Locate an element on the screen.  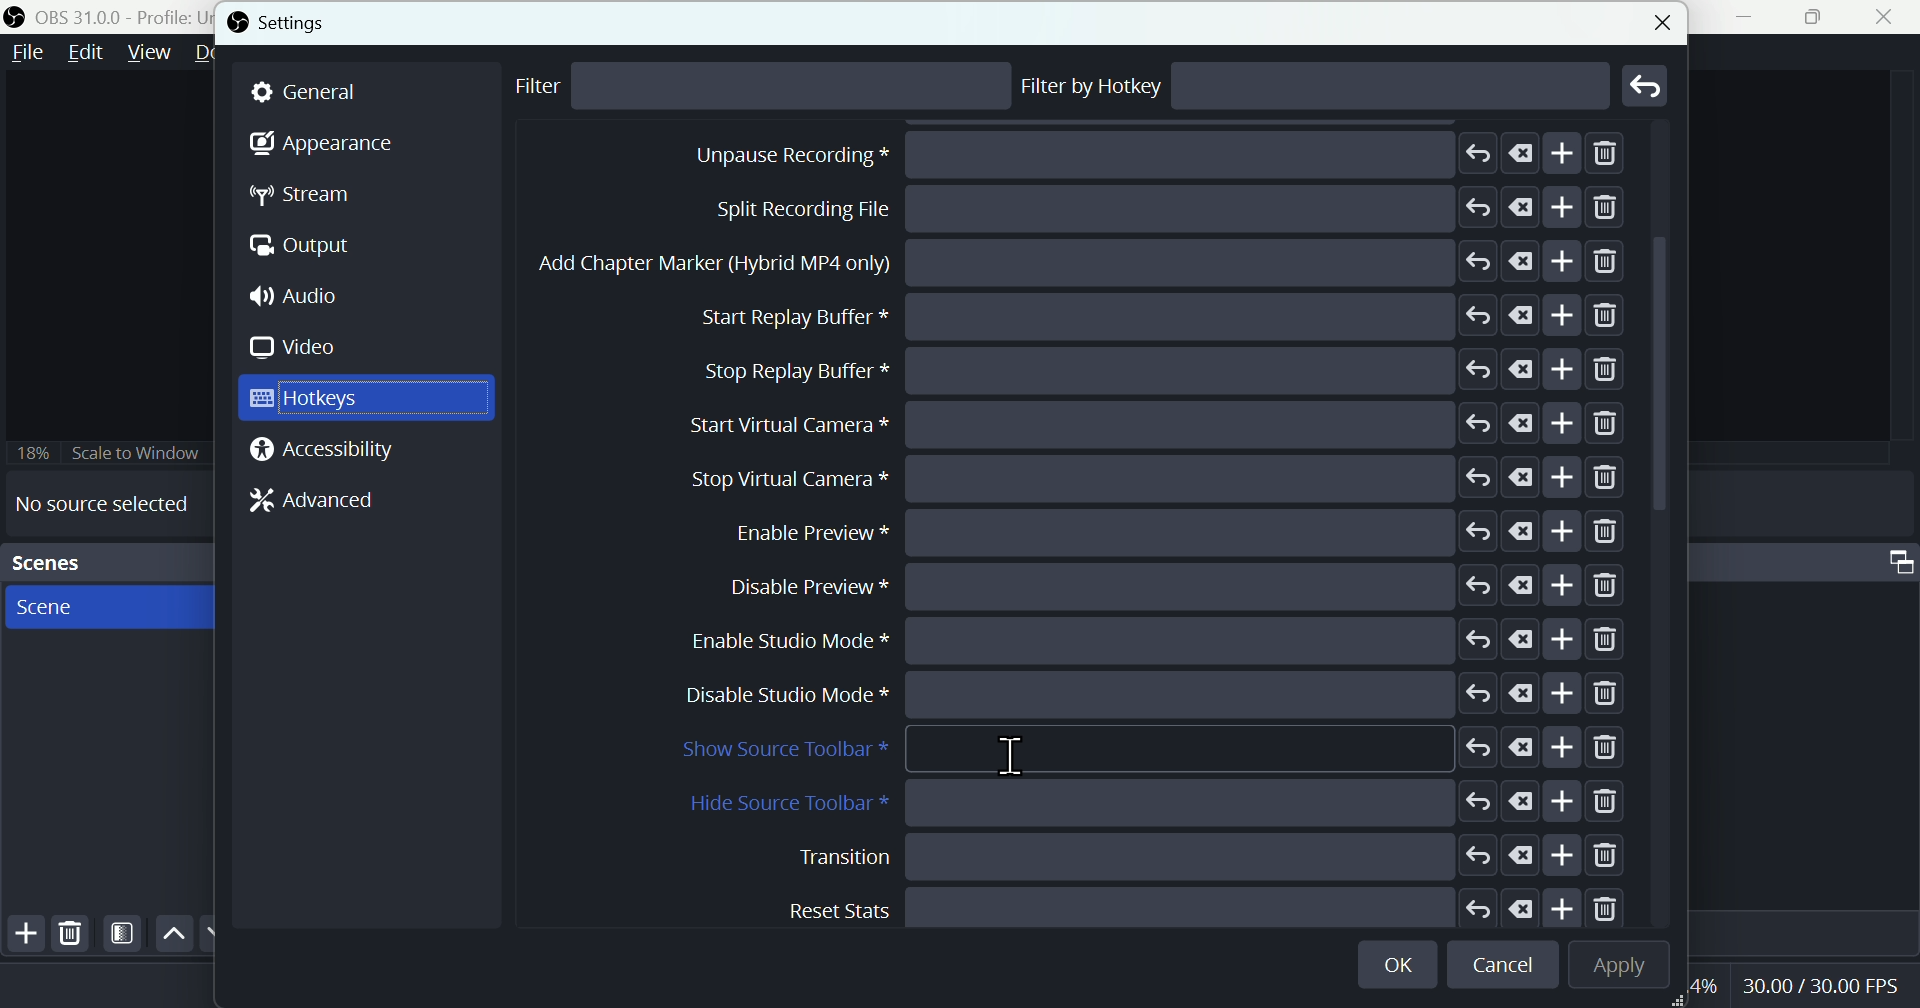
close is located at coordinates (1889, 17).